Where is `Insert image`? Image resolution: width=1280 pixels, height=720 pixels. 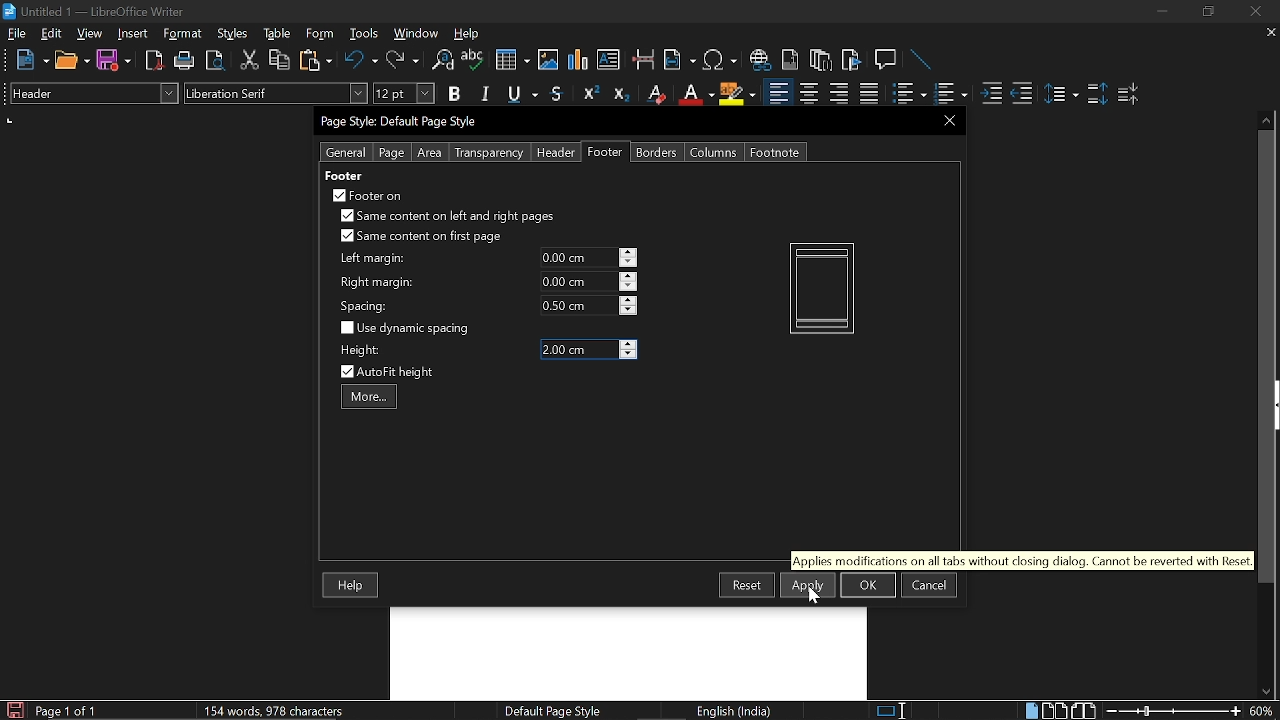 Insert image is located at coordinates (550, 59).